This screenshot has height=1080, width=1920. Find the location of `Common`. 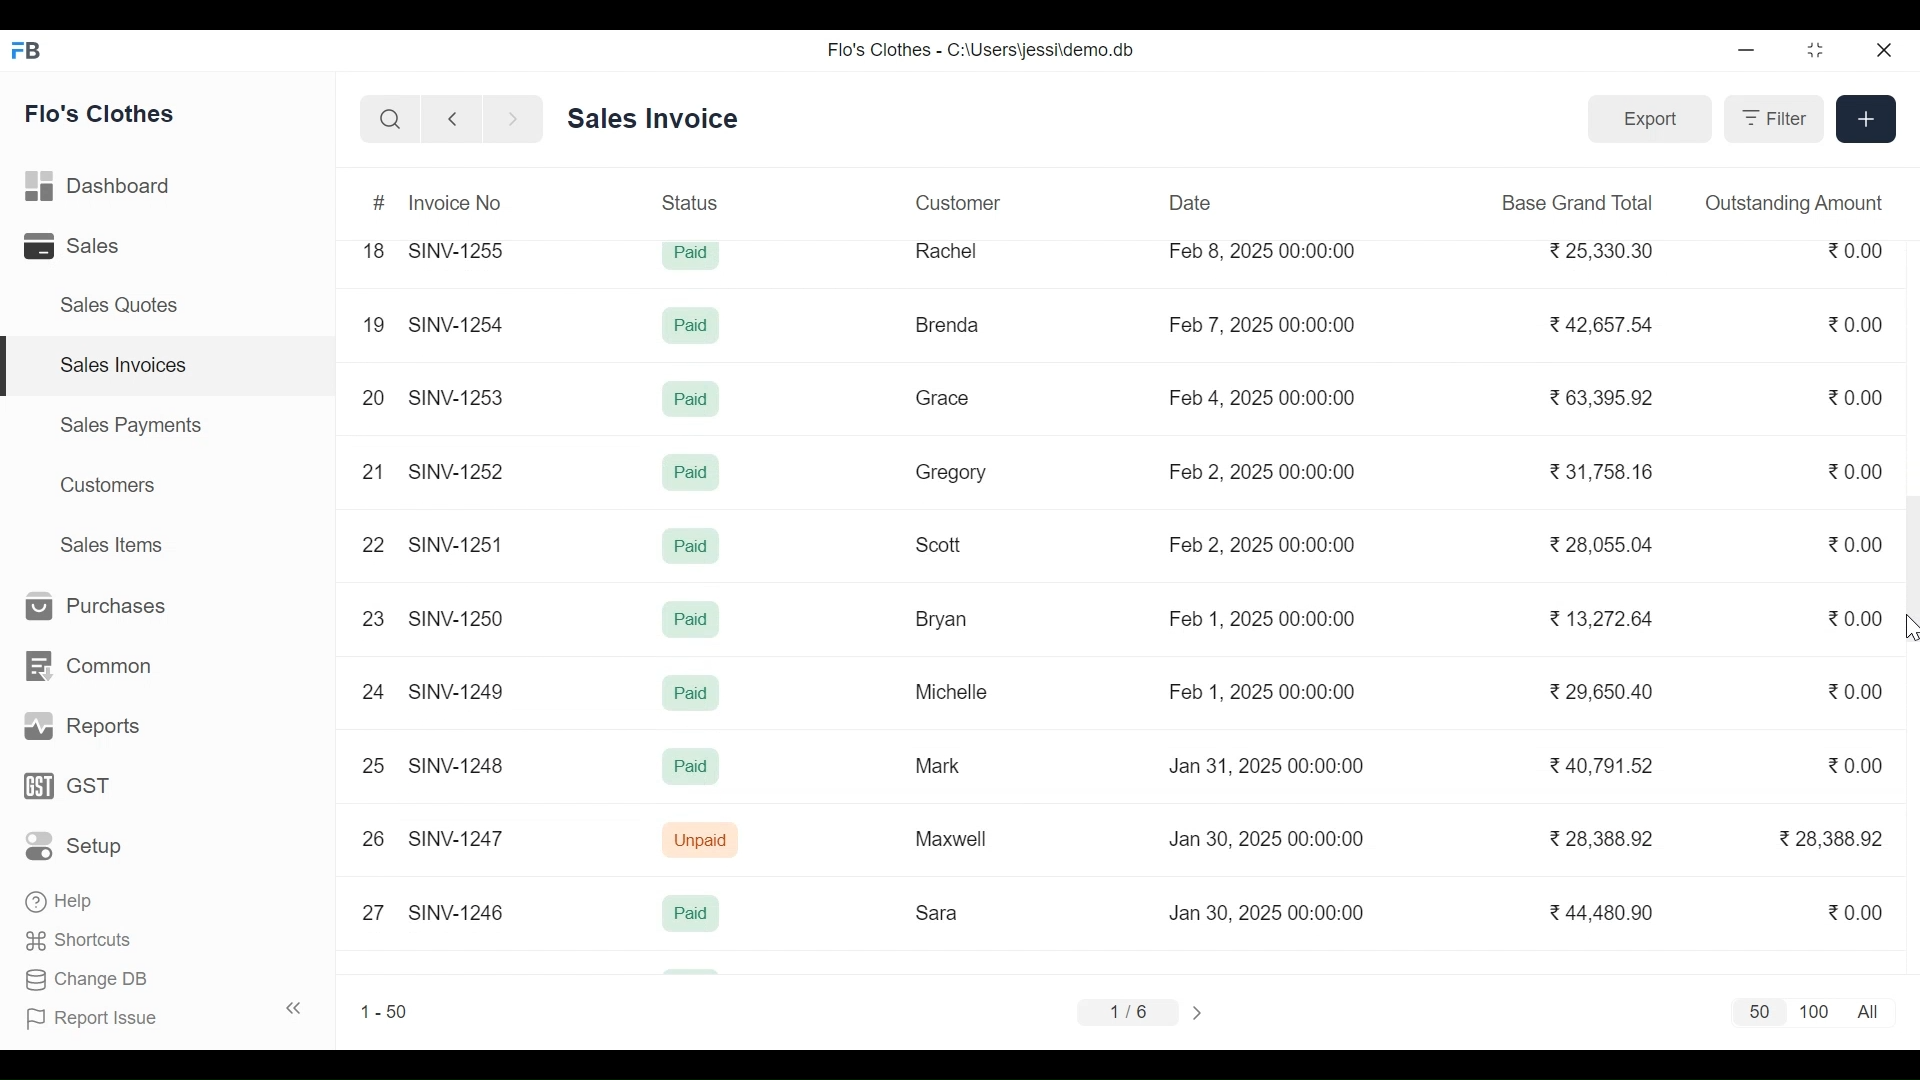

Common is located at coordinates (85, 667).